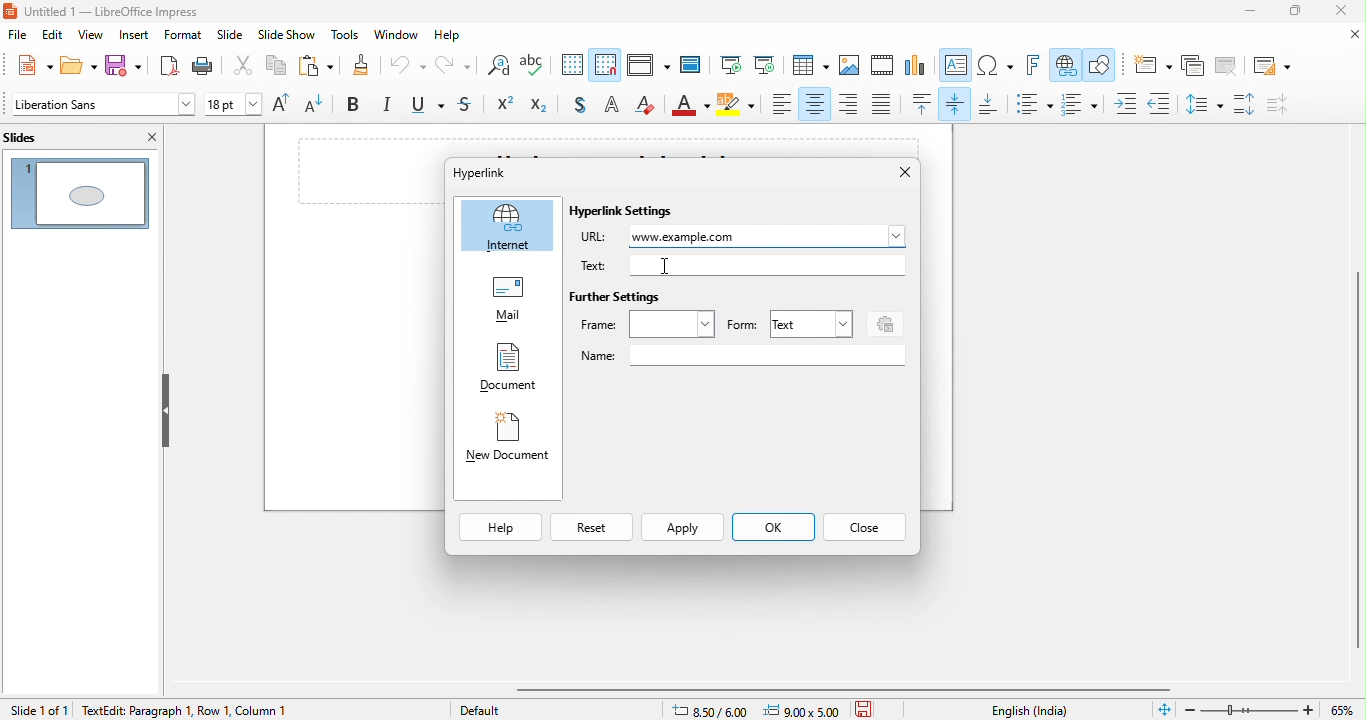 The height and width of the screenshot is (720, 1366). Describe the element at coordinates (1290, 104) in the screenshot. I see `decrease paragraph spacing` at that location.